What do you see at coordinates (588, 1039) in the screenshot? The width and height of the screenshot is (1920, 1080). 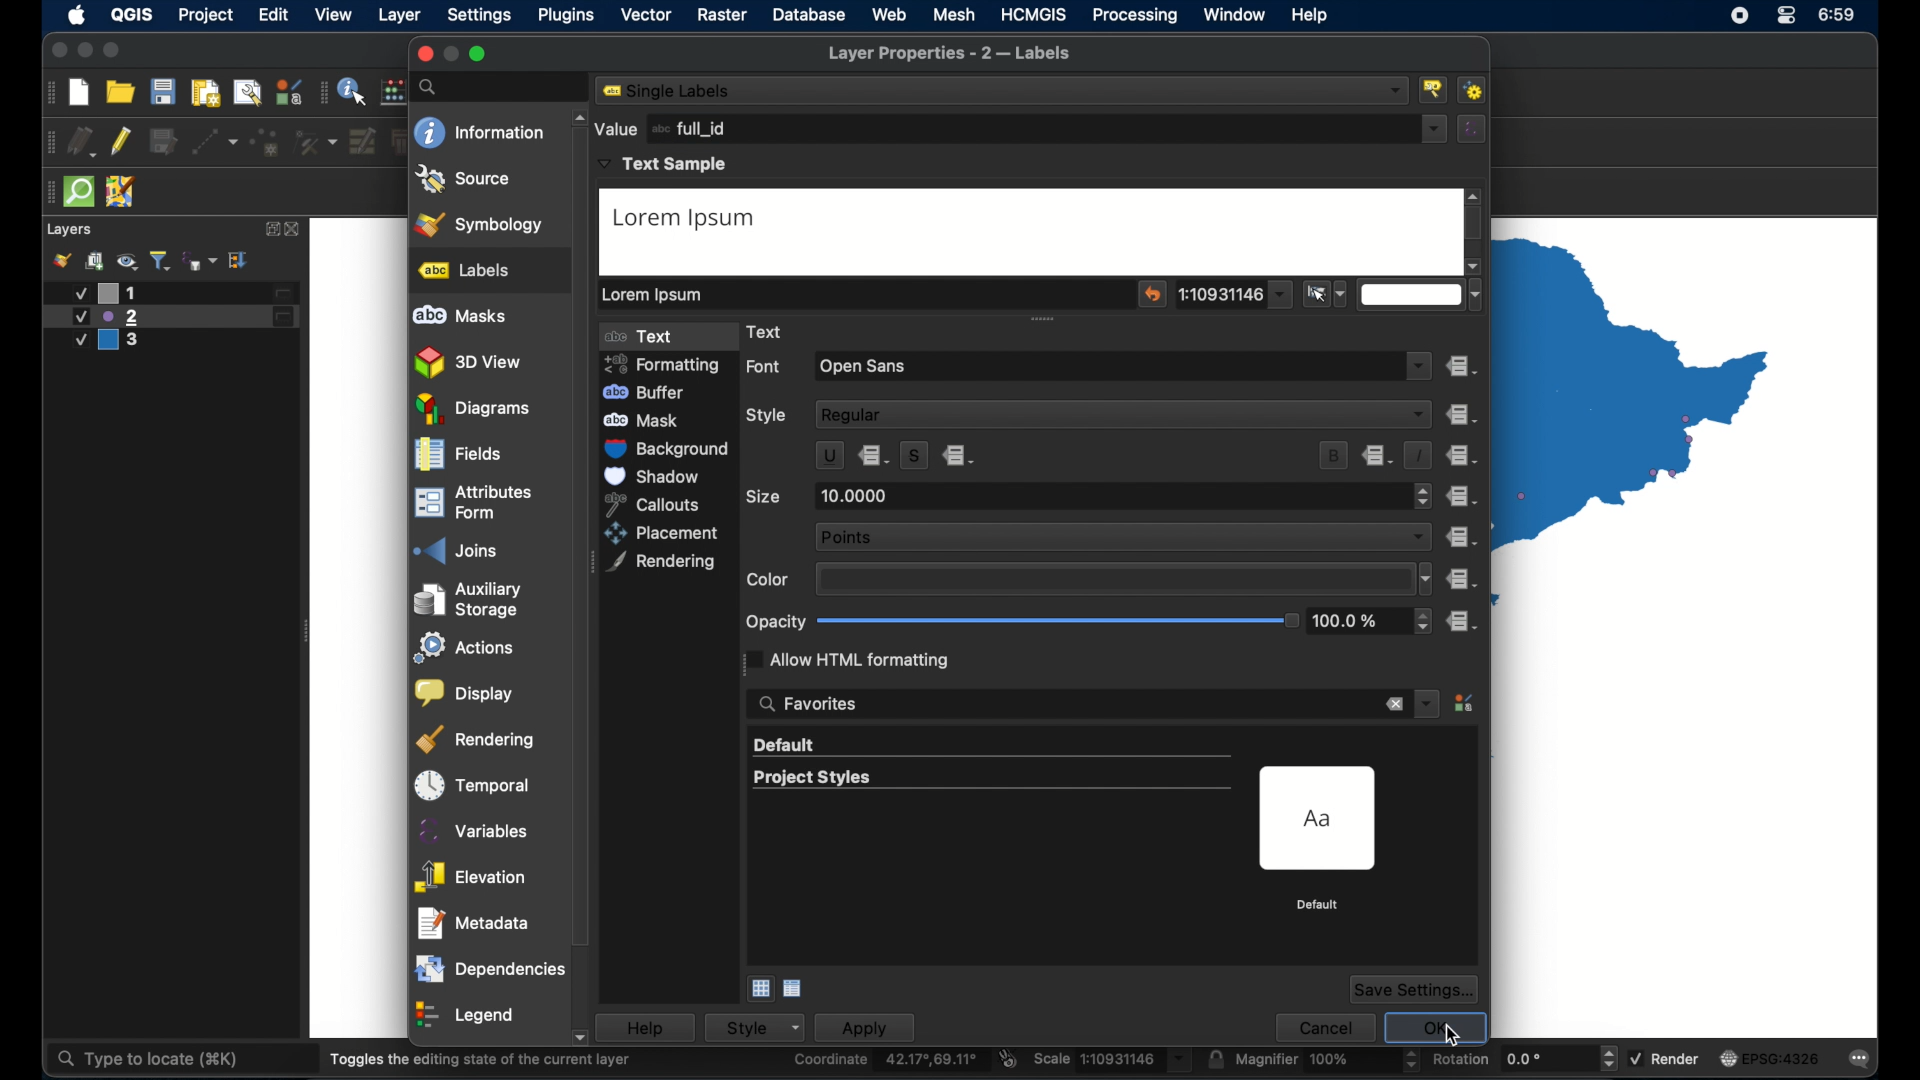 I see `scroll down arrow` at bounding box center [588, 1039].